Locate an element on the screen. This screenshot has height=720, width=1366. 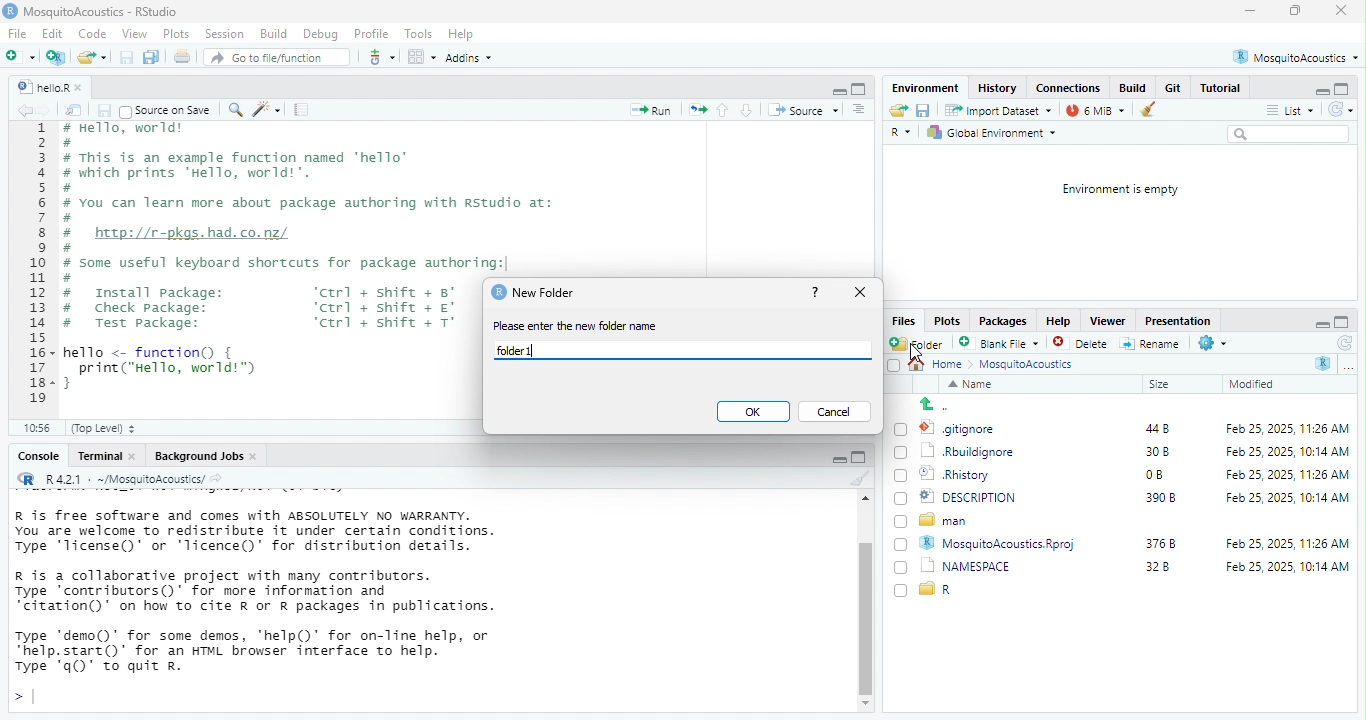
32b is located at coordinates (1167, 570).